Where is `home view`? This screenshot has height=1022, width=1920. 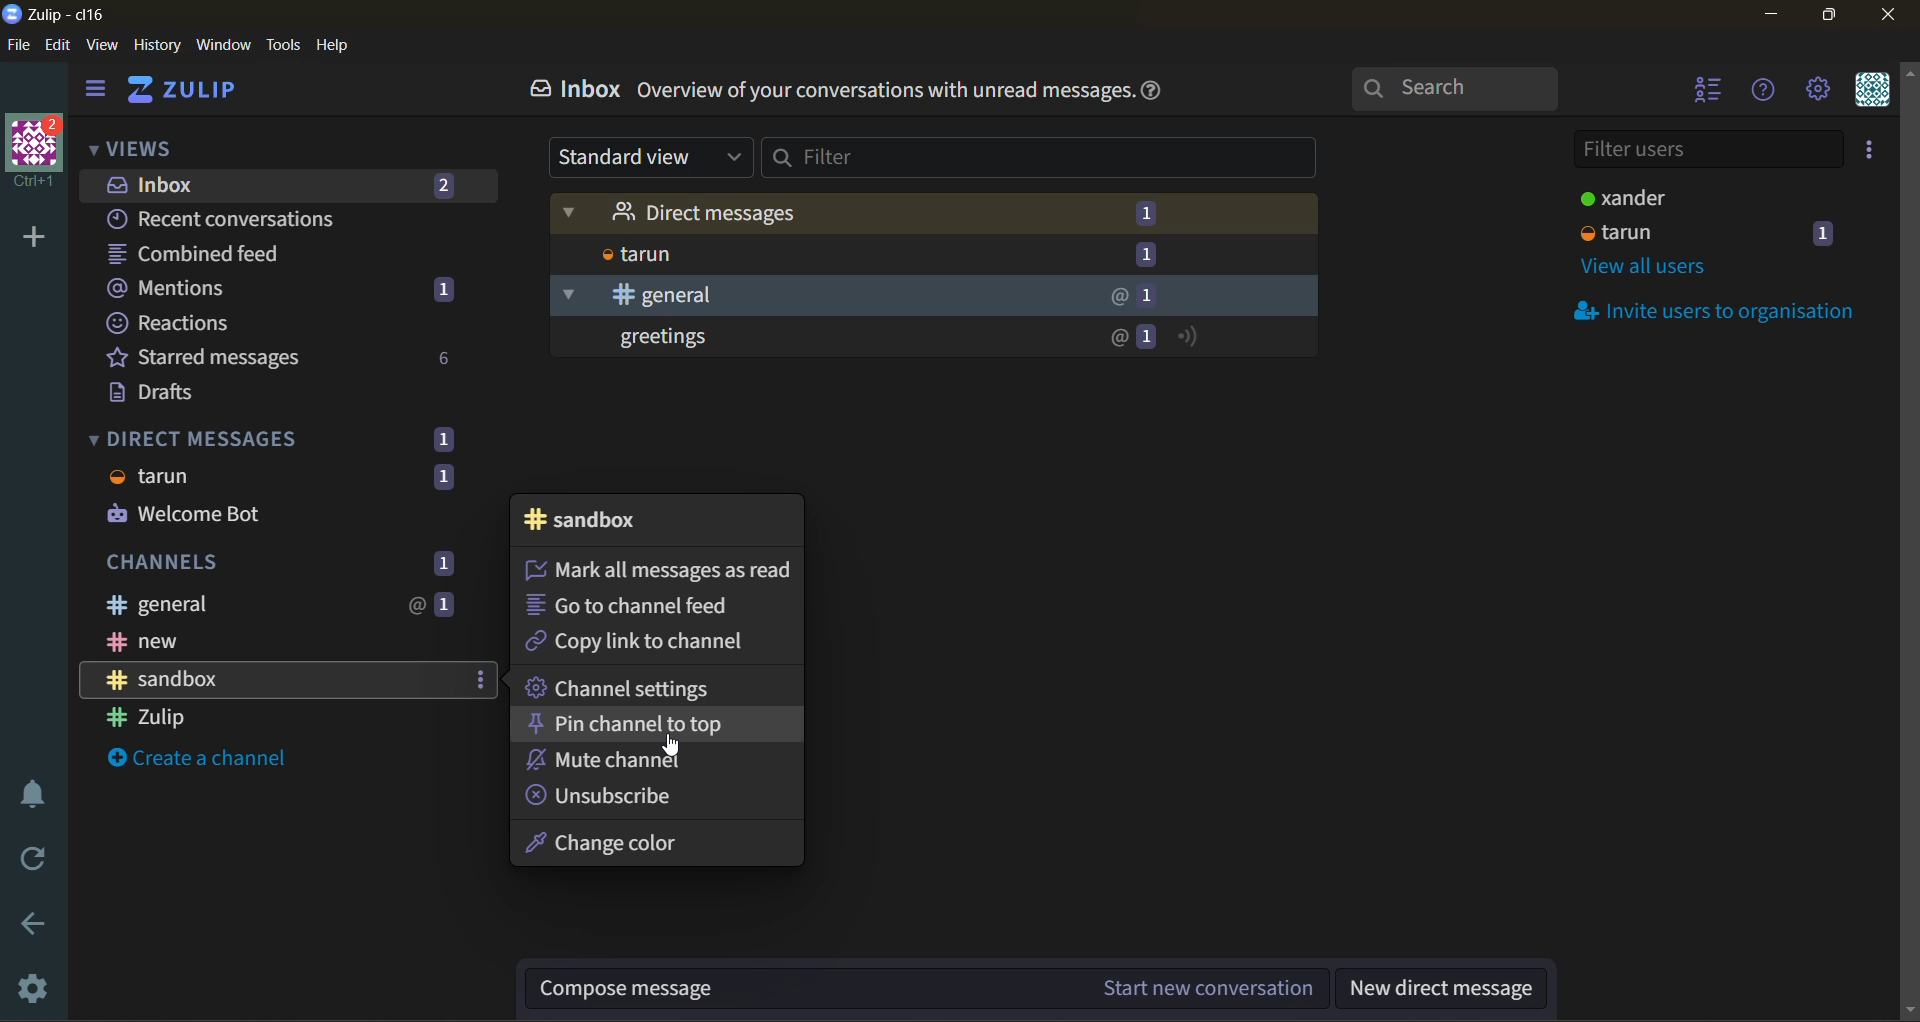 home view is located at coordinates (186, 93).